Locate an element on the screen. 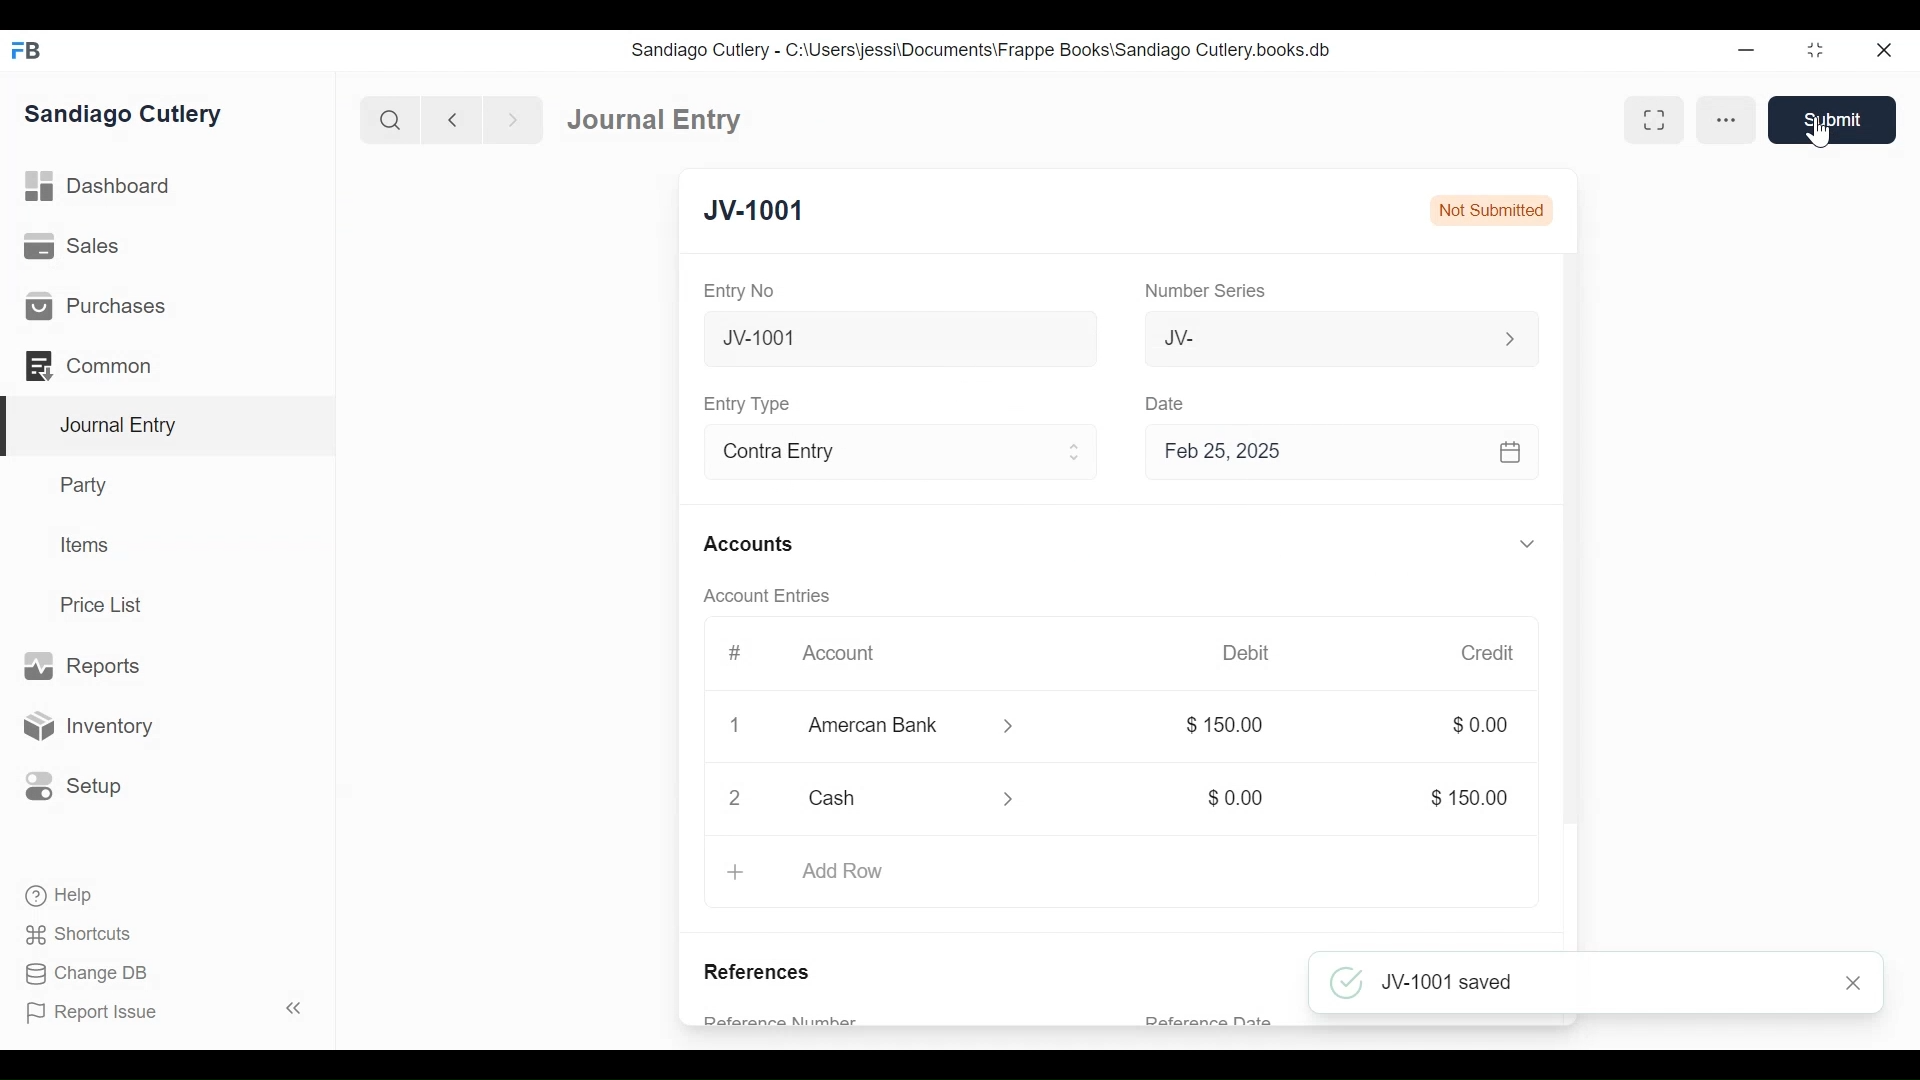 Image resolution: width=1920 pixels, height=1080 pixels. Party is located at coordinates (88, 484).